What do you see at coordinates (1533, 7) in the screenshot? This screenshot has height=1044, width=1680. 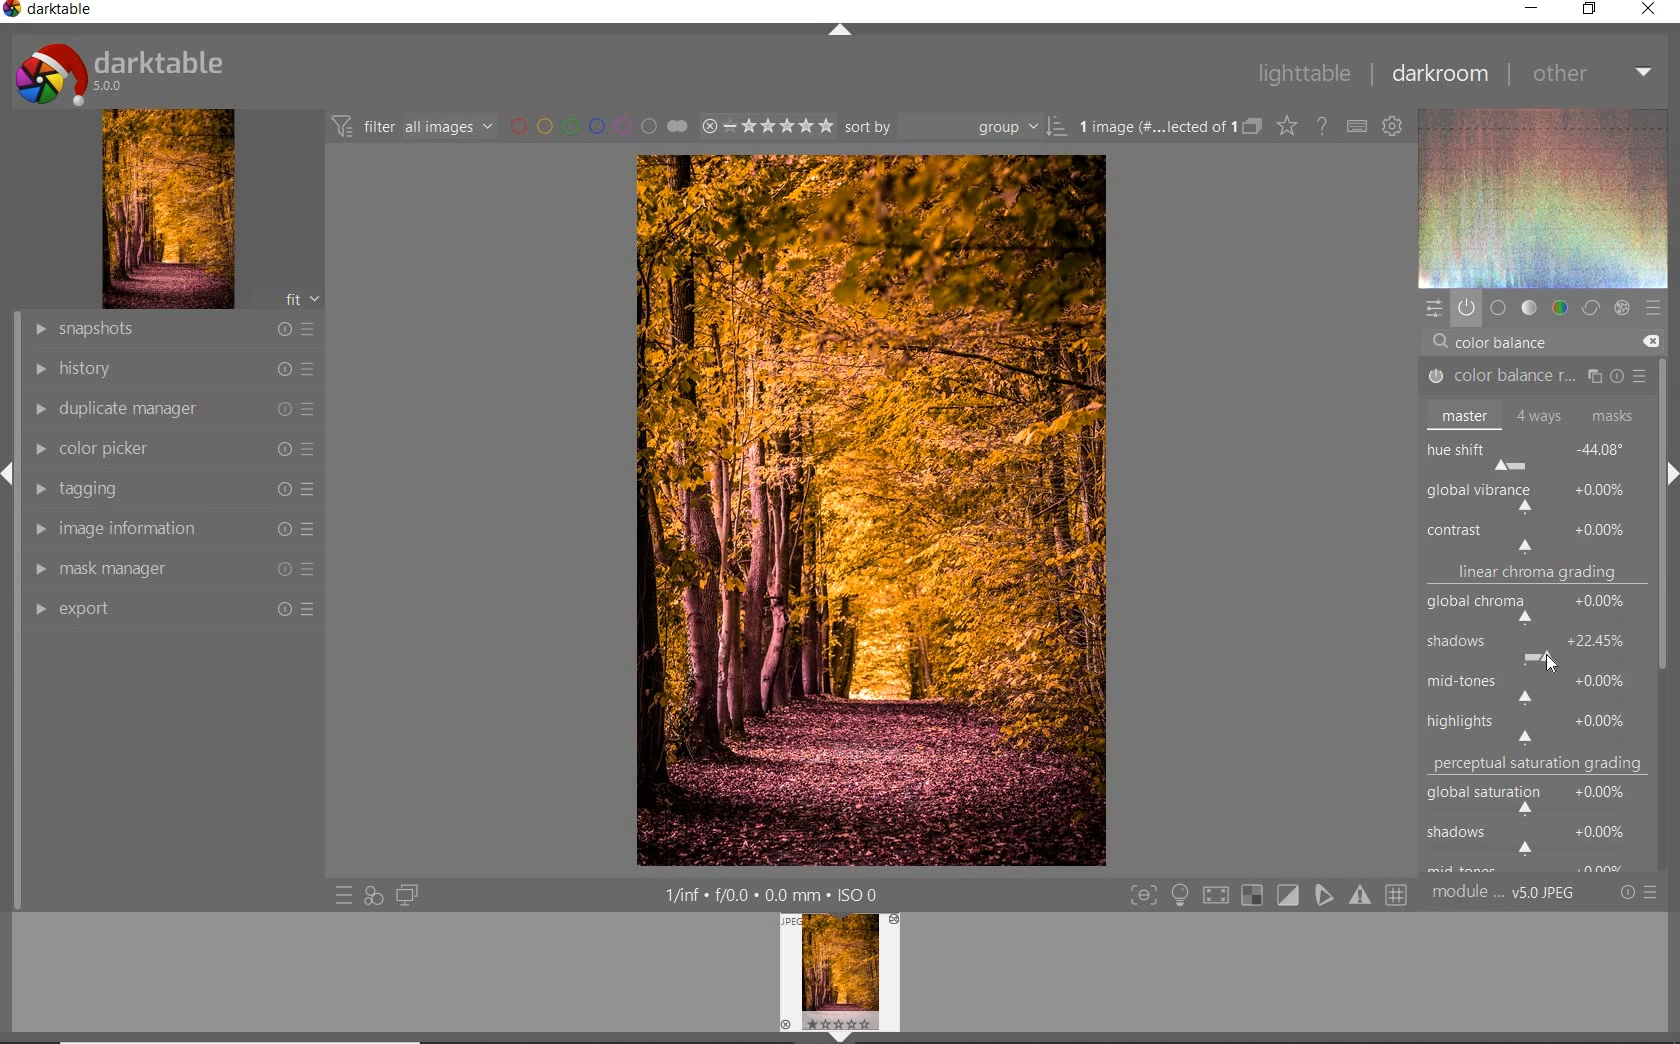 I see `minimize` at bounding box center [1533, 7].